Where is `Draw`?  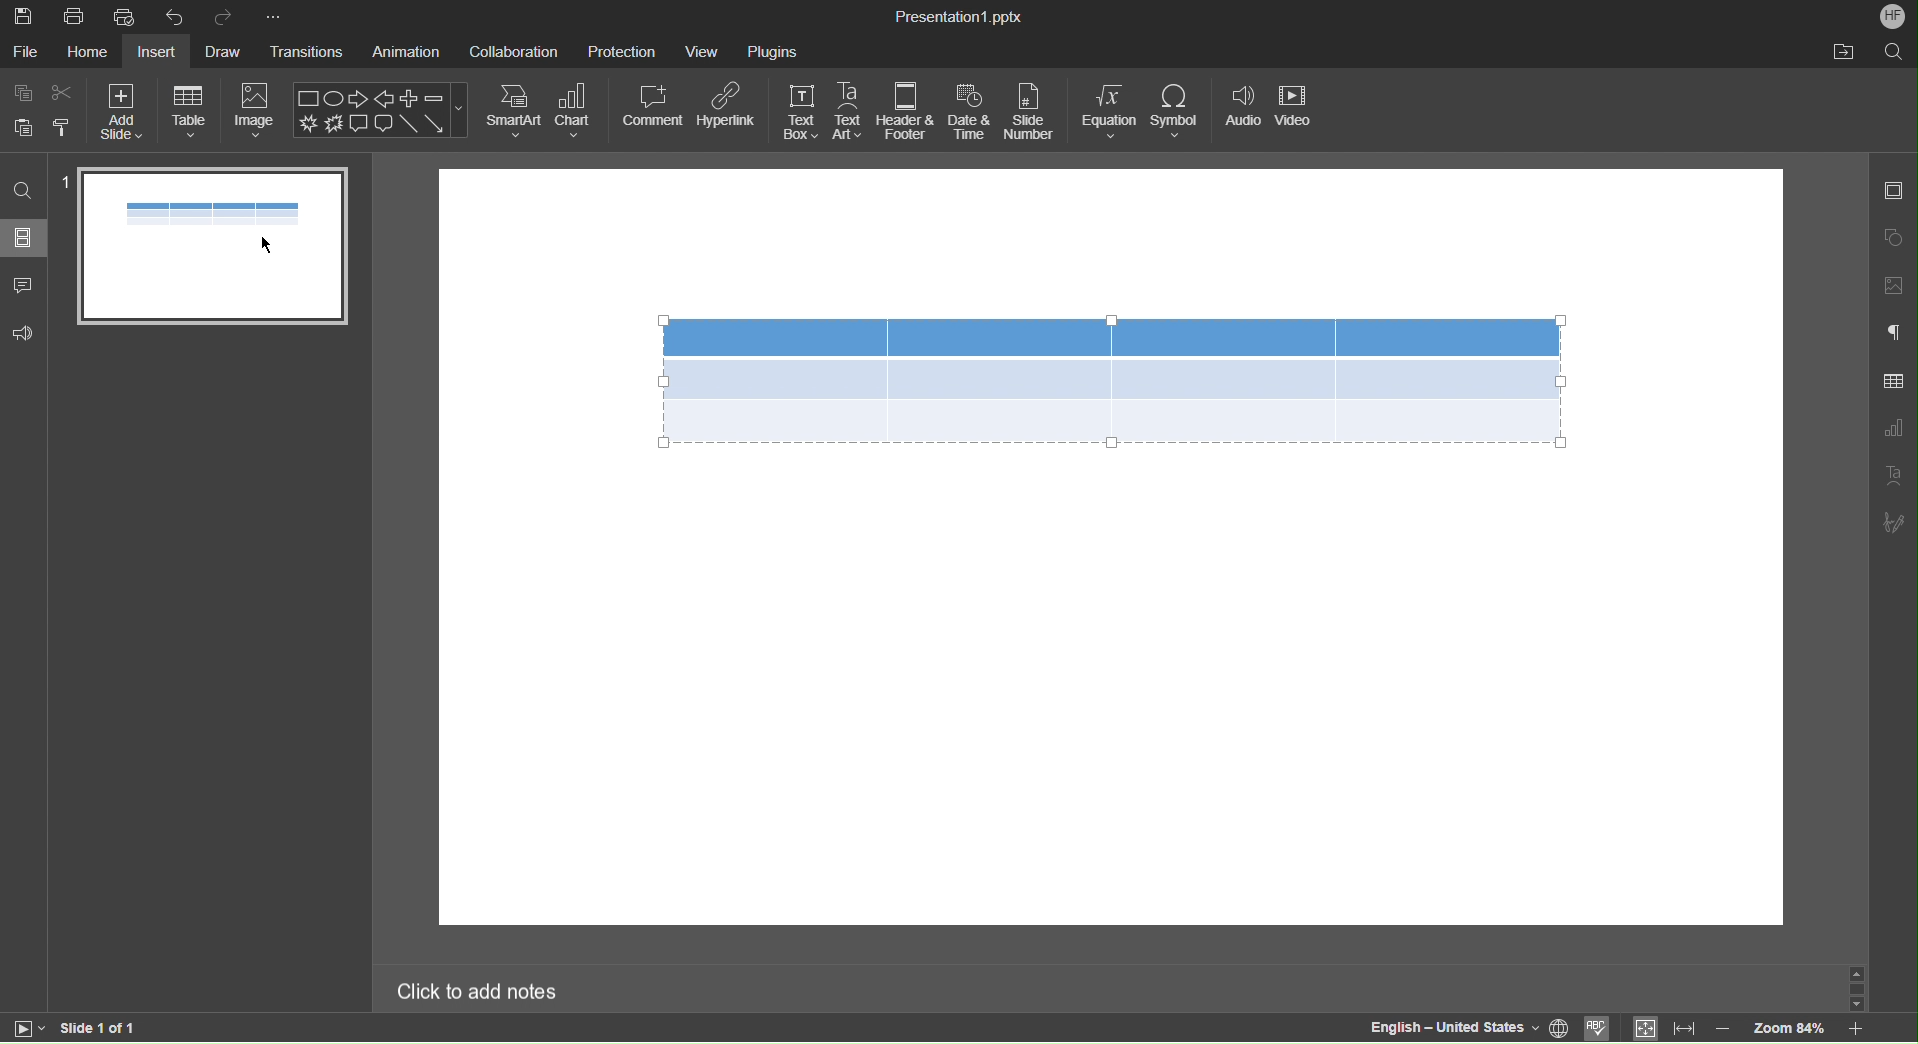 Draw is located at coordinates (226, 53).